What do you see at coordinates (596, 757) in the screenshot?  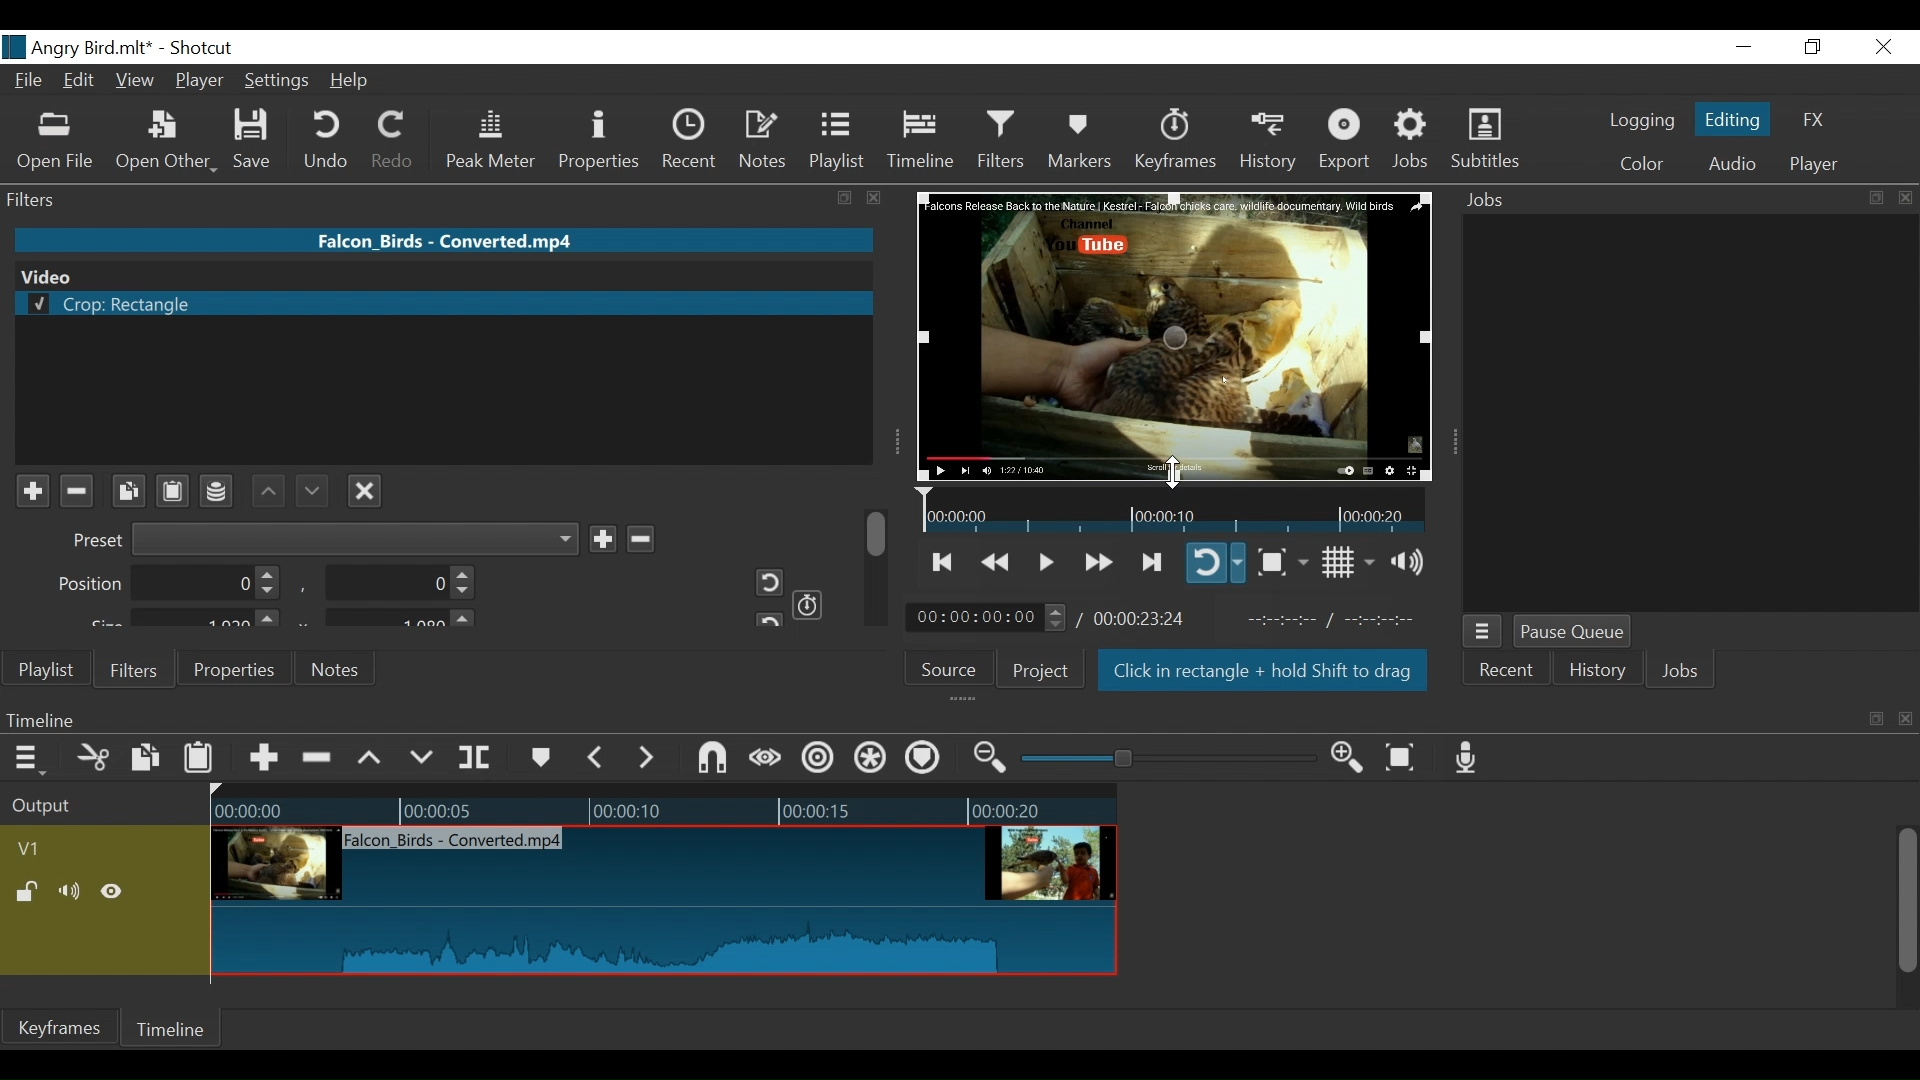 I see `Previous marker` at bounding box center [596, 757].